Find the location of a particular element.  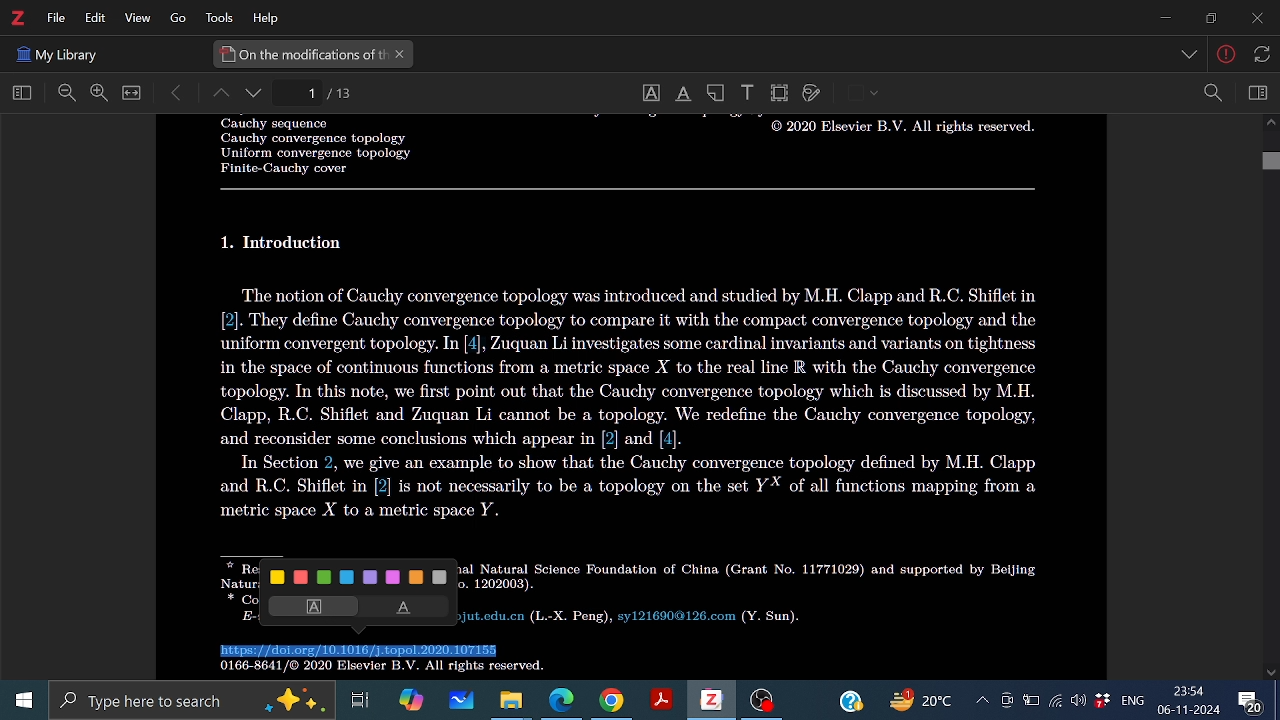

Colors is located at coordinates (361, 576).